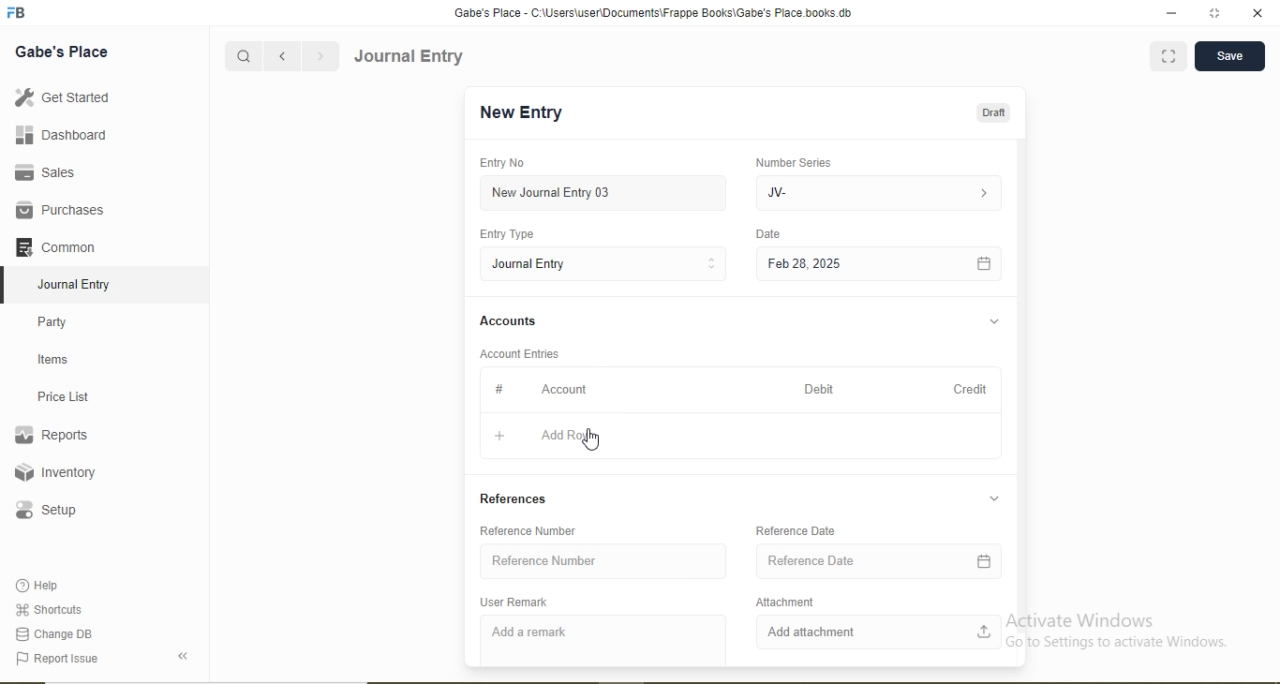 The height and width of the screenshot is (684, 1280). I want to click on Dashboard, so click(62, 134).